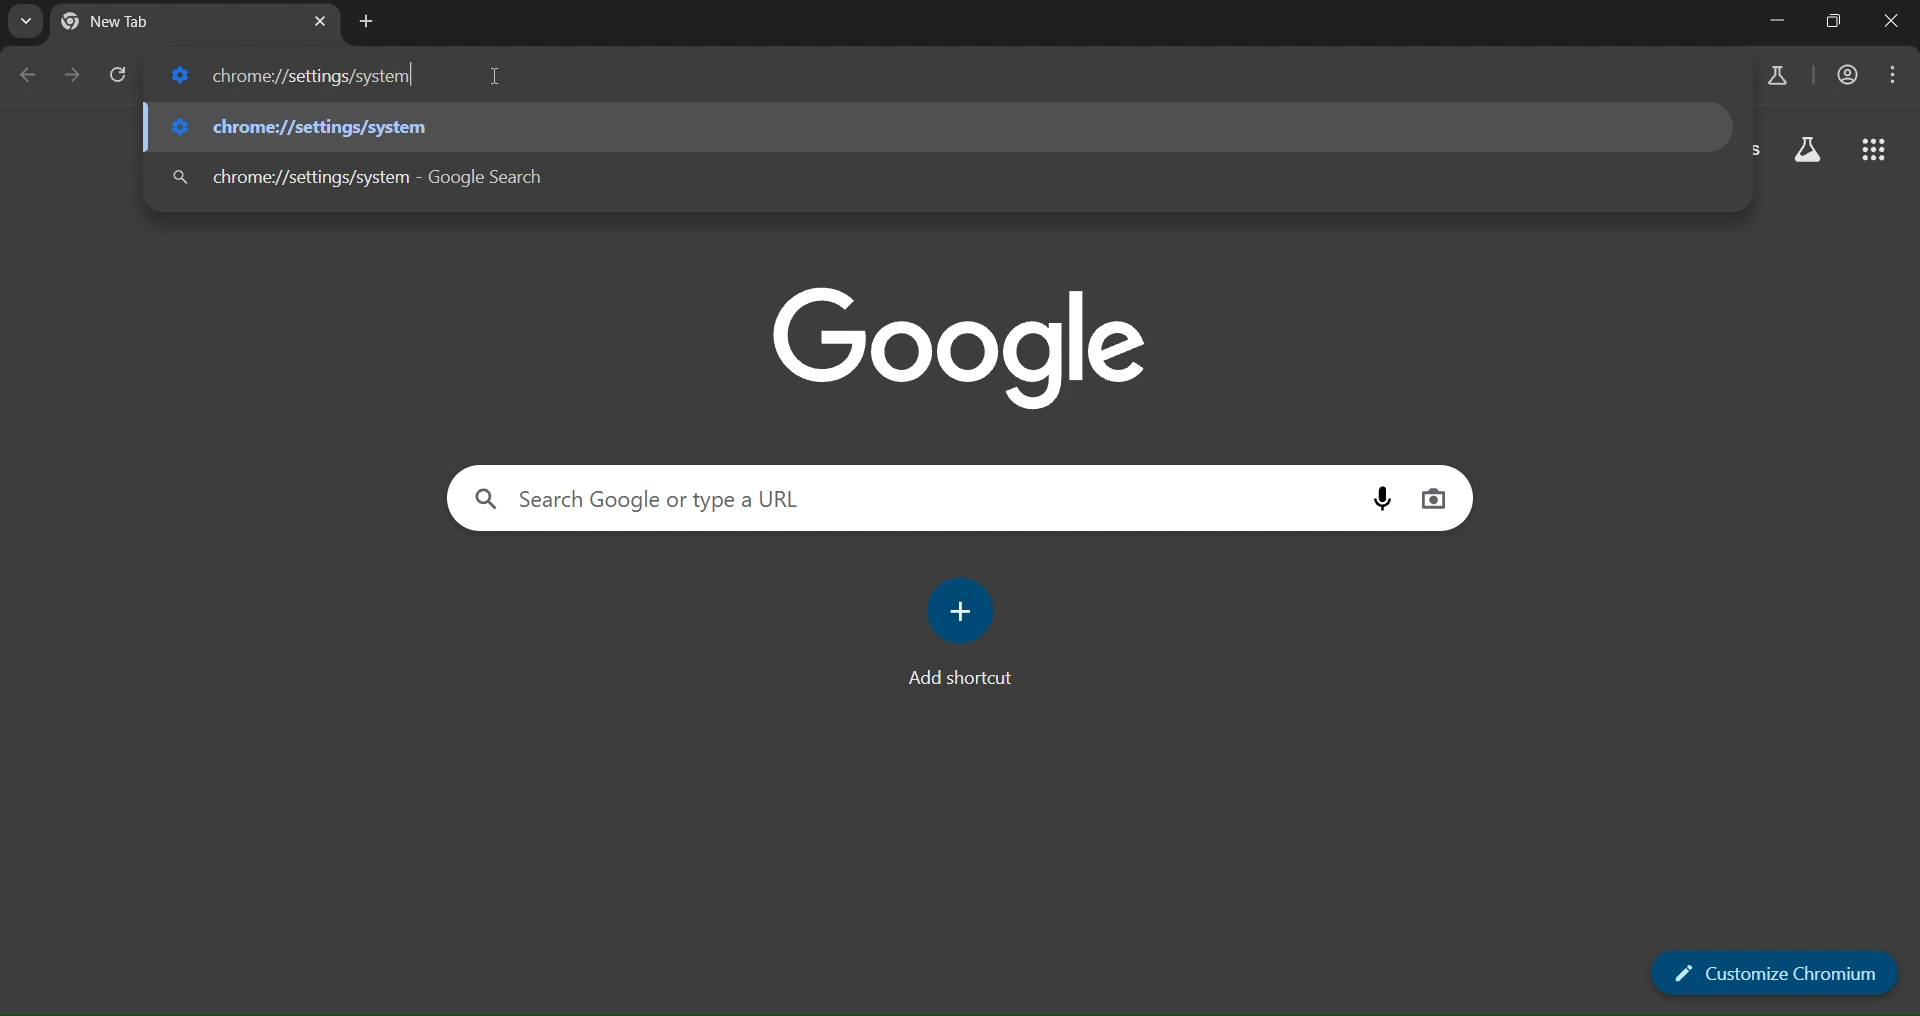 The width and height of the screenshot is (1920, 1016). Describe the element at coordinates (1834, 22) in the screenshot. I see `full screen` at that location.